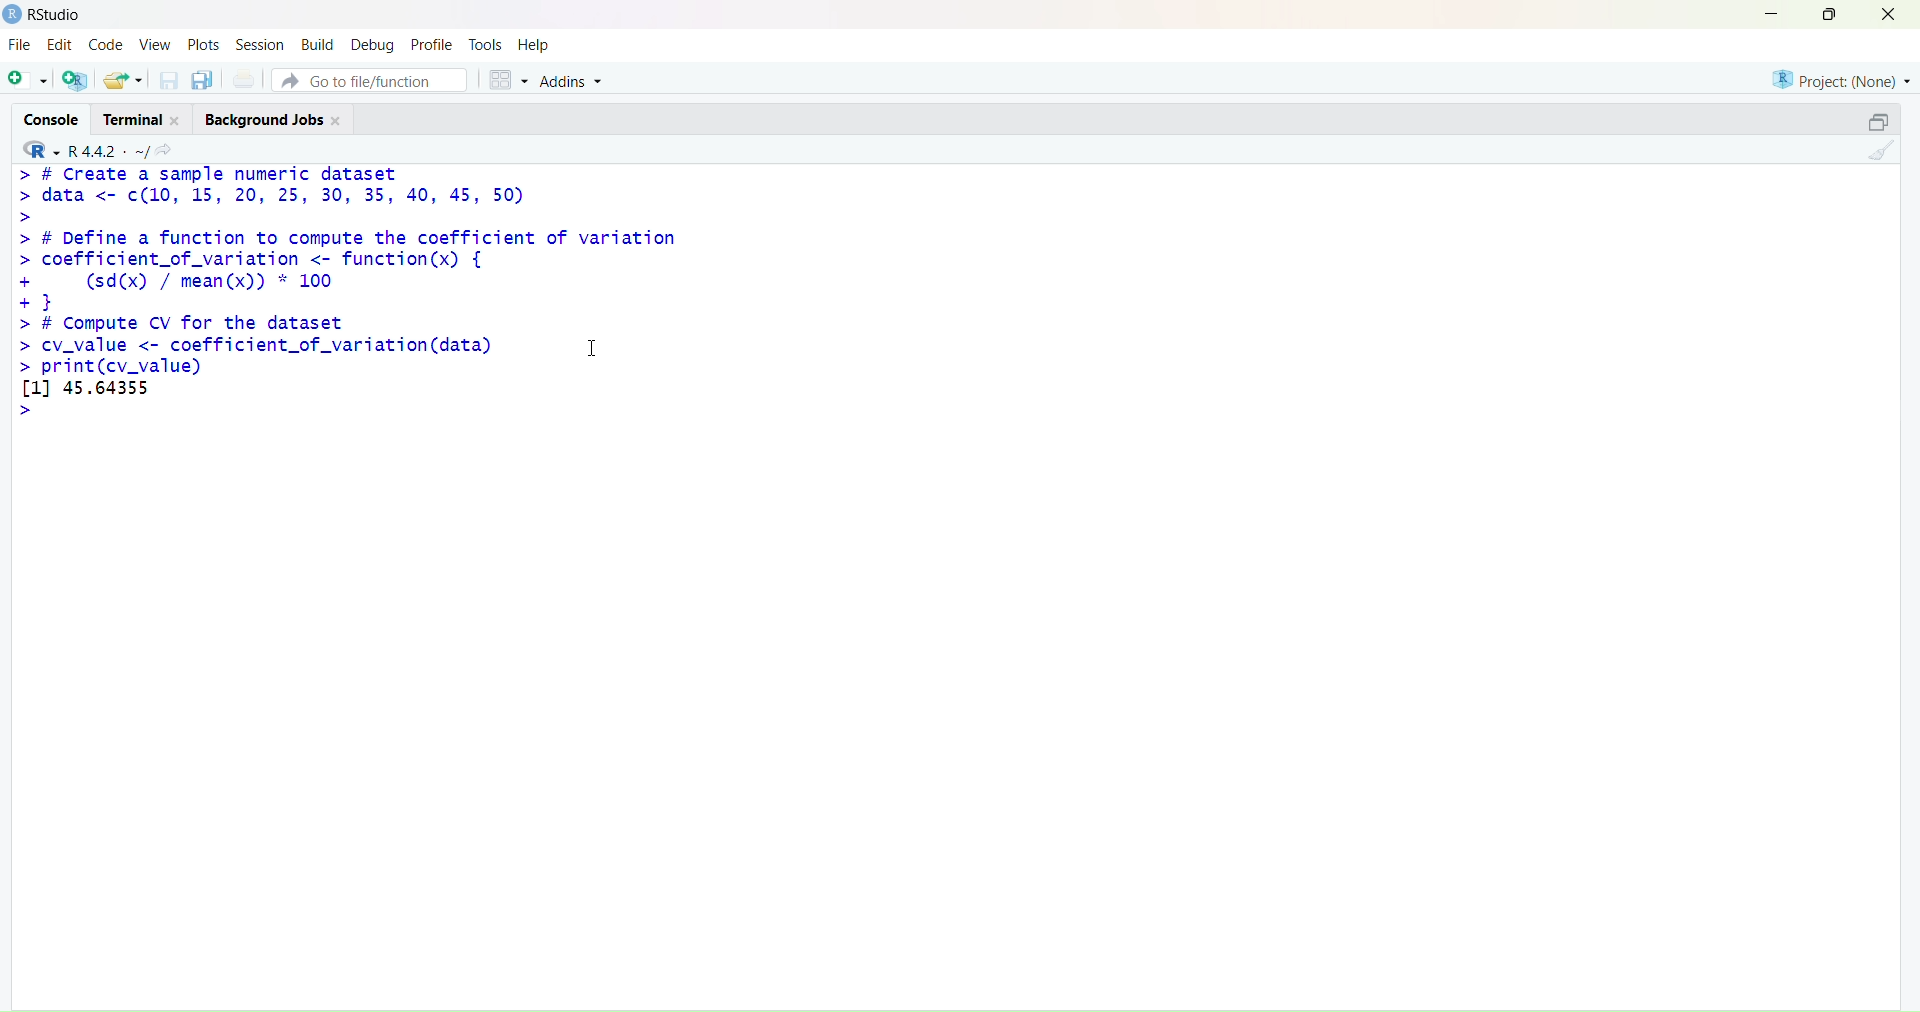 Image resolution: width=1920 pixels, height=1012 pixels. Describe the element at coordinates (124, 80) in the screenshot. I see `share folder as` at that location.